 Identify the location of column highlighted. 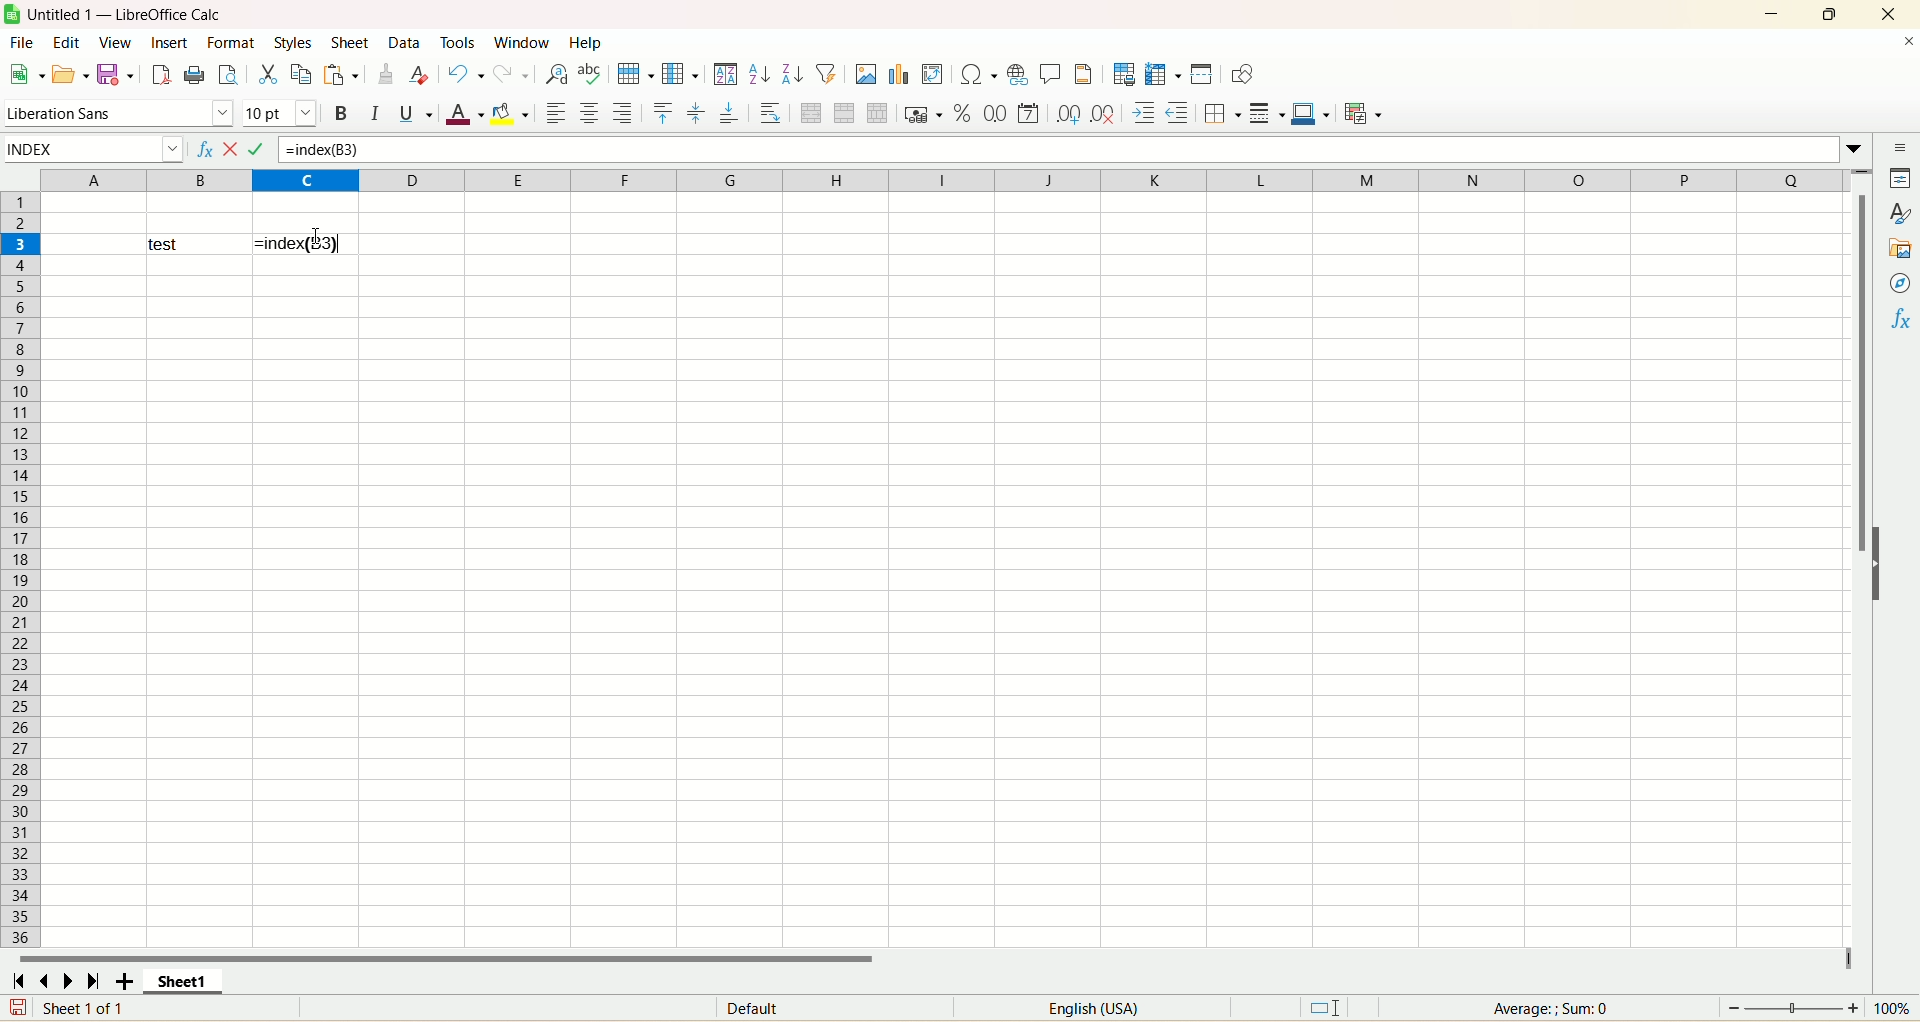
(305, 180).